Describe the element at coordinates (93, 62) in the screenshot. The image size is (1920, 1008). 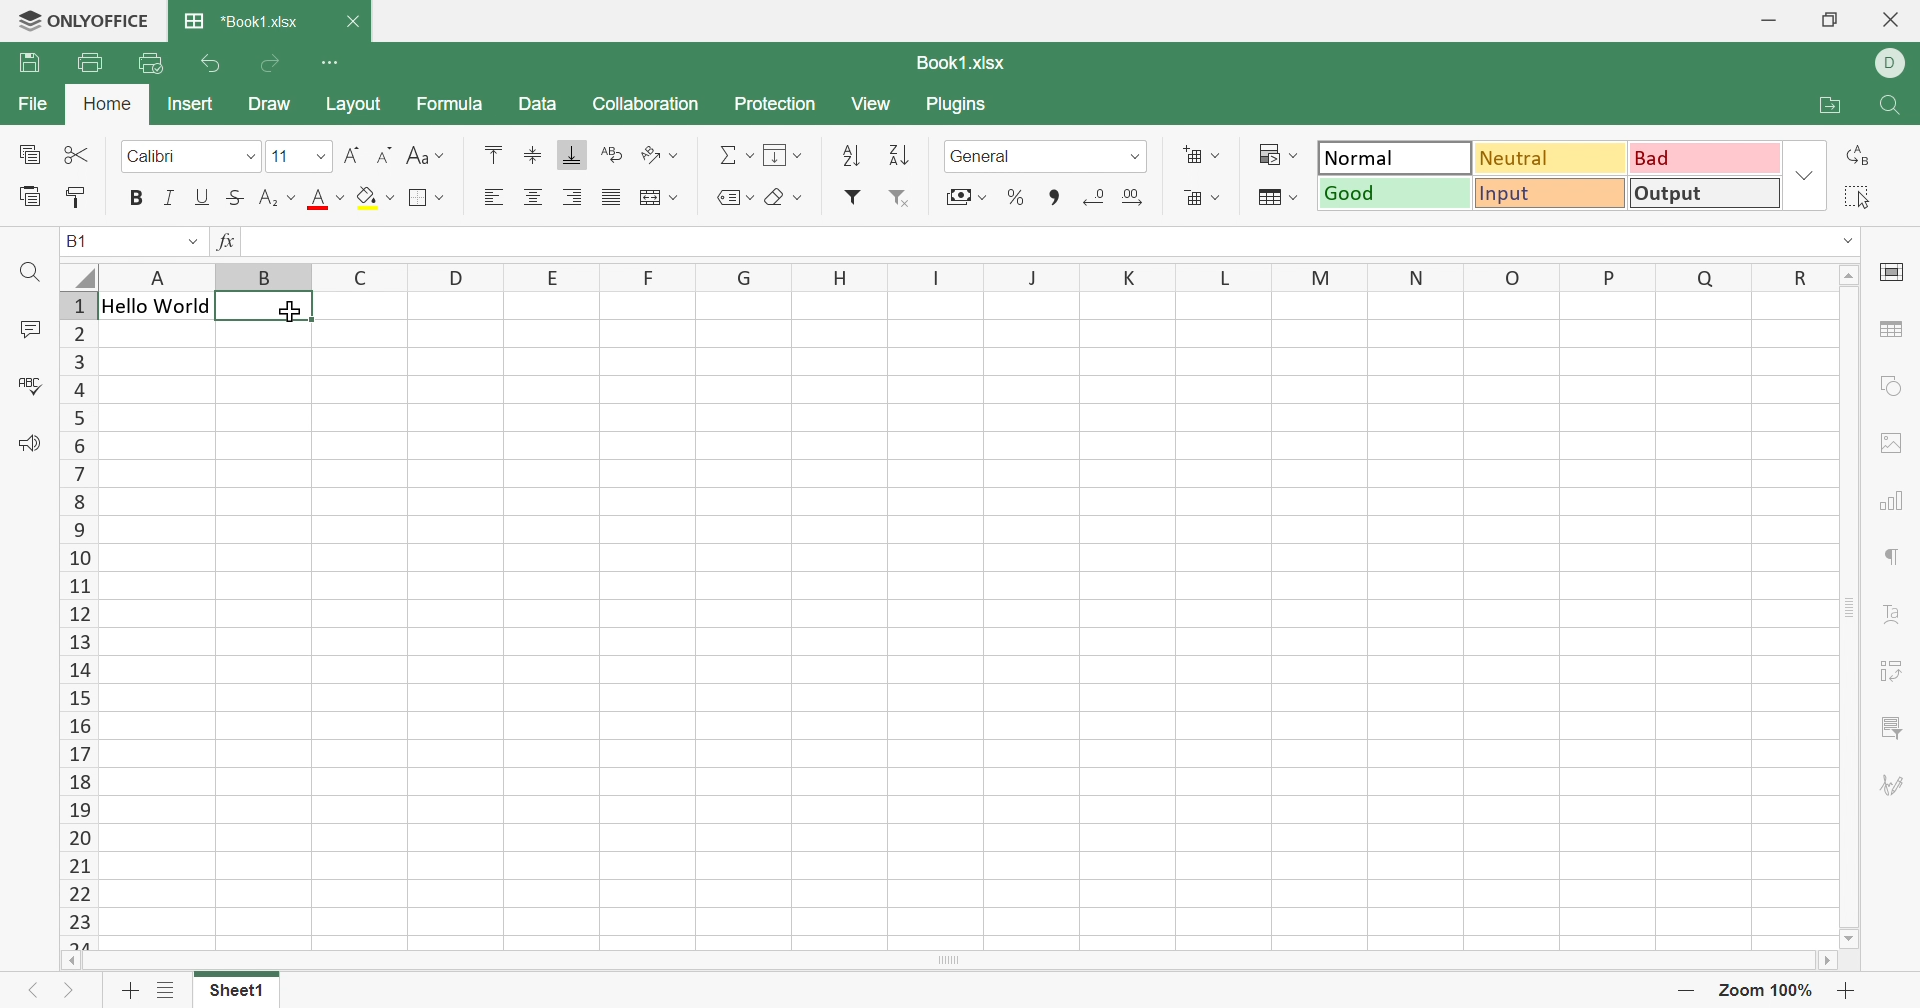
I see `Print file` at that location.